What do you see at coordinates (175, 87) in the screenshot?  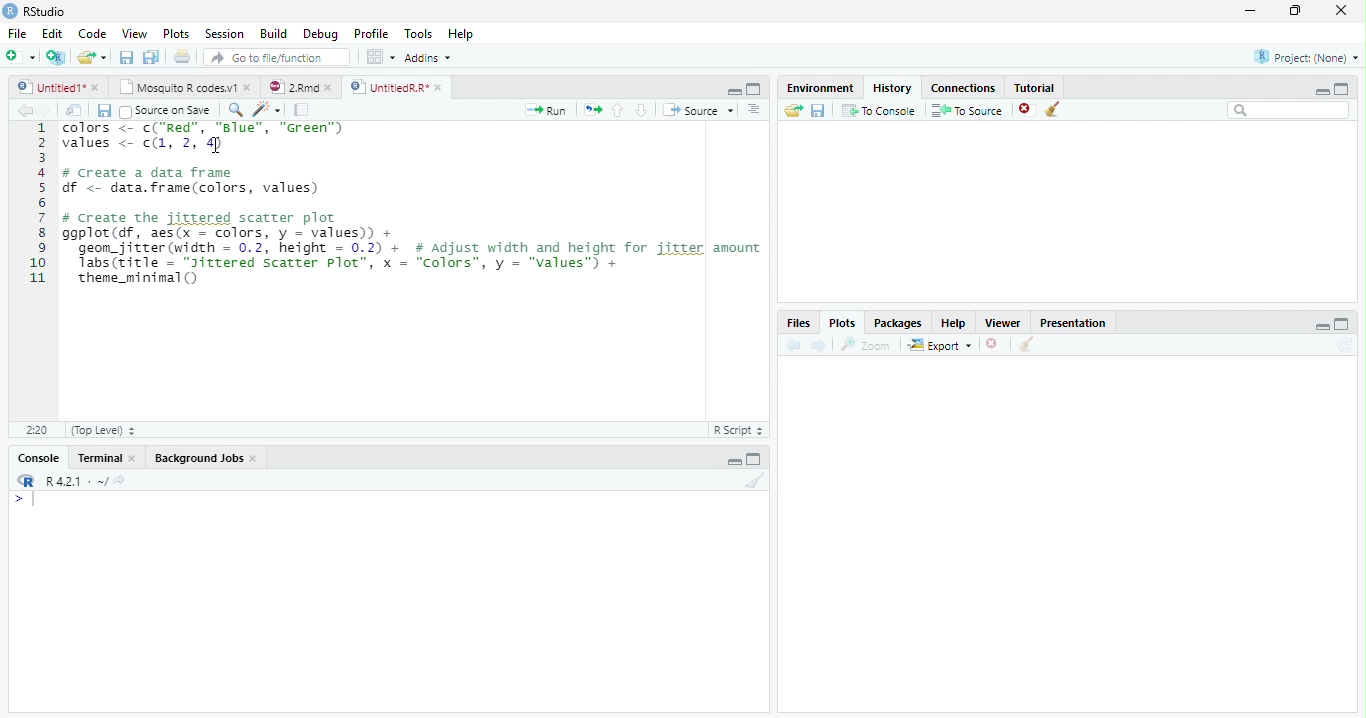 I see `Mosquito R codes.v1` at bounding box center [175, 87].